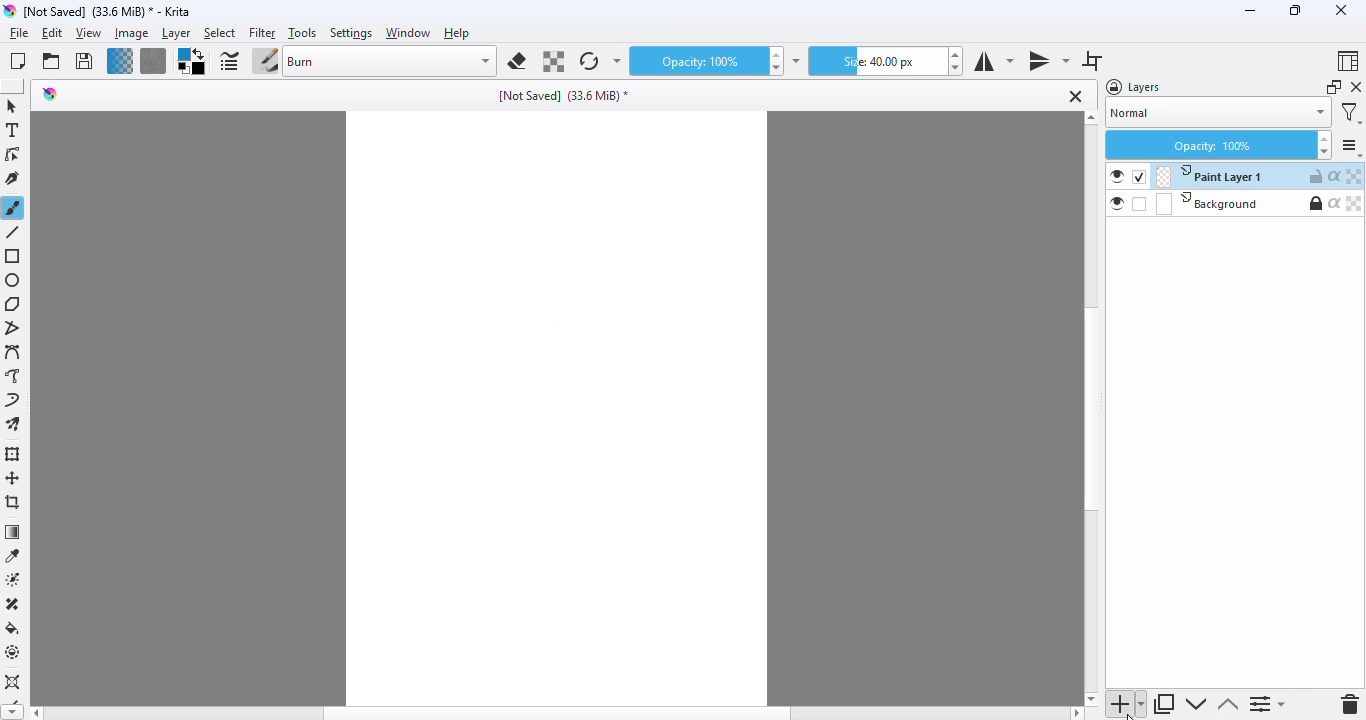 The width and height of the screenshot is (1366, 720). Describe the element at coordinates (12, 130) in the screenshot. I see `text tool` at that location.